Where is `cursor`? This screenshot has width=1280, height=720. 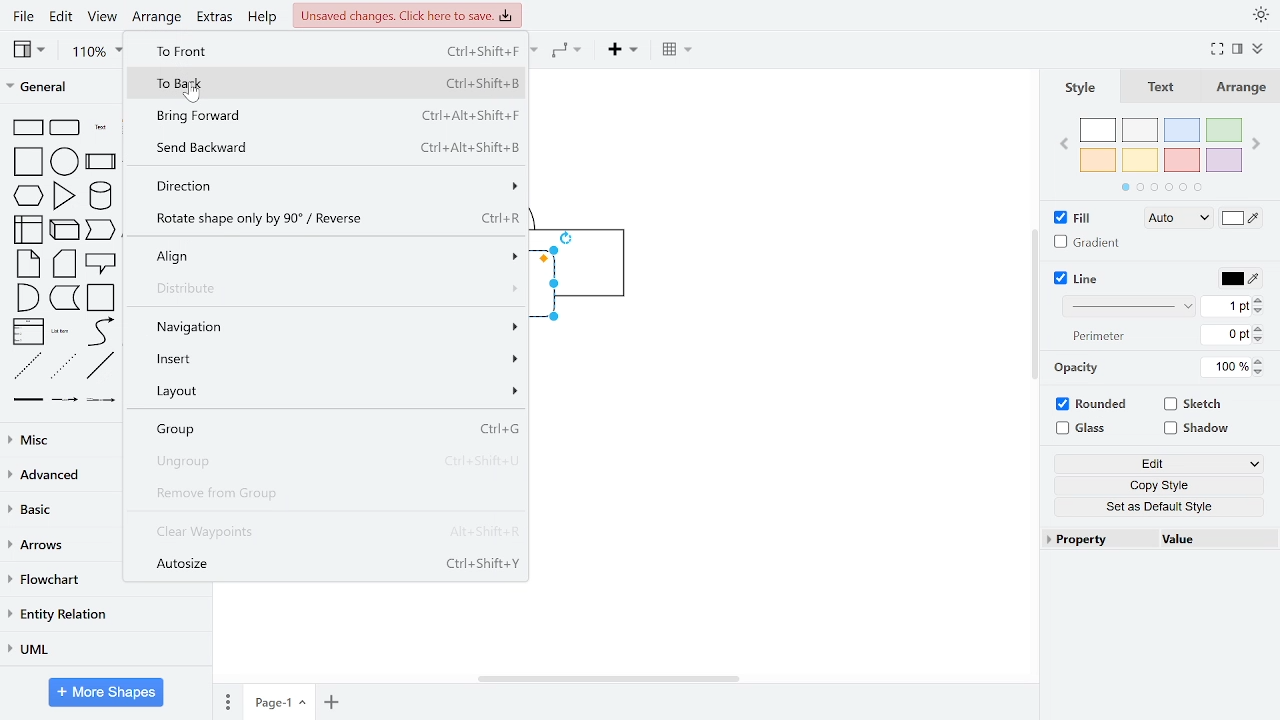 cursor is located at coordinates (194, 96).